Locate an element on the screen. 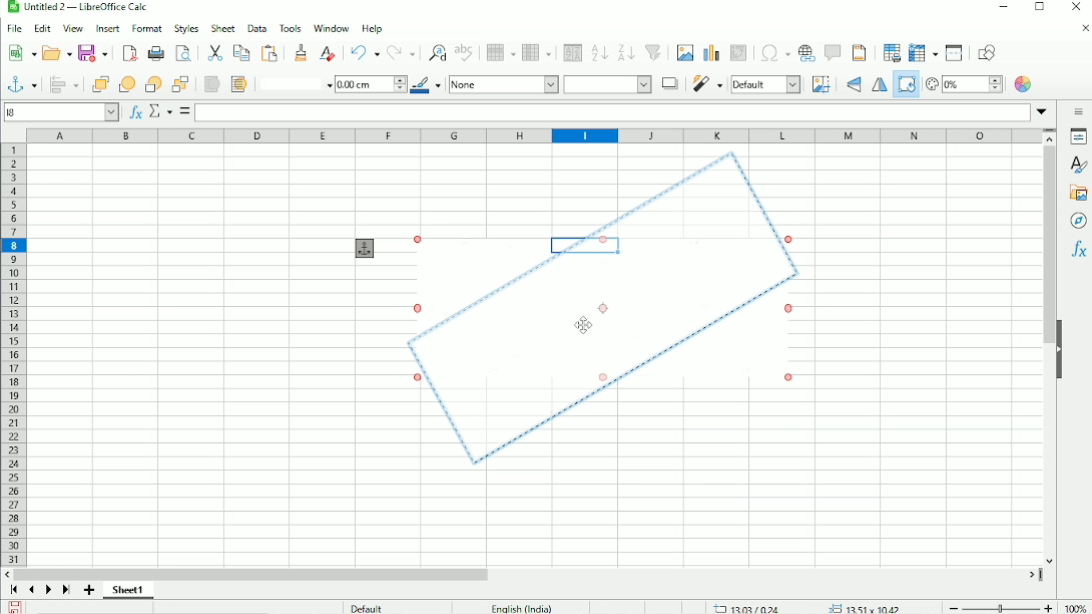  None is located at coordinates (503, 84).